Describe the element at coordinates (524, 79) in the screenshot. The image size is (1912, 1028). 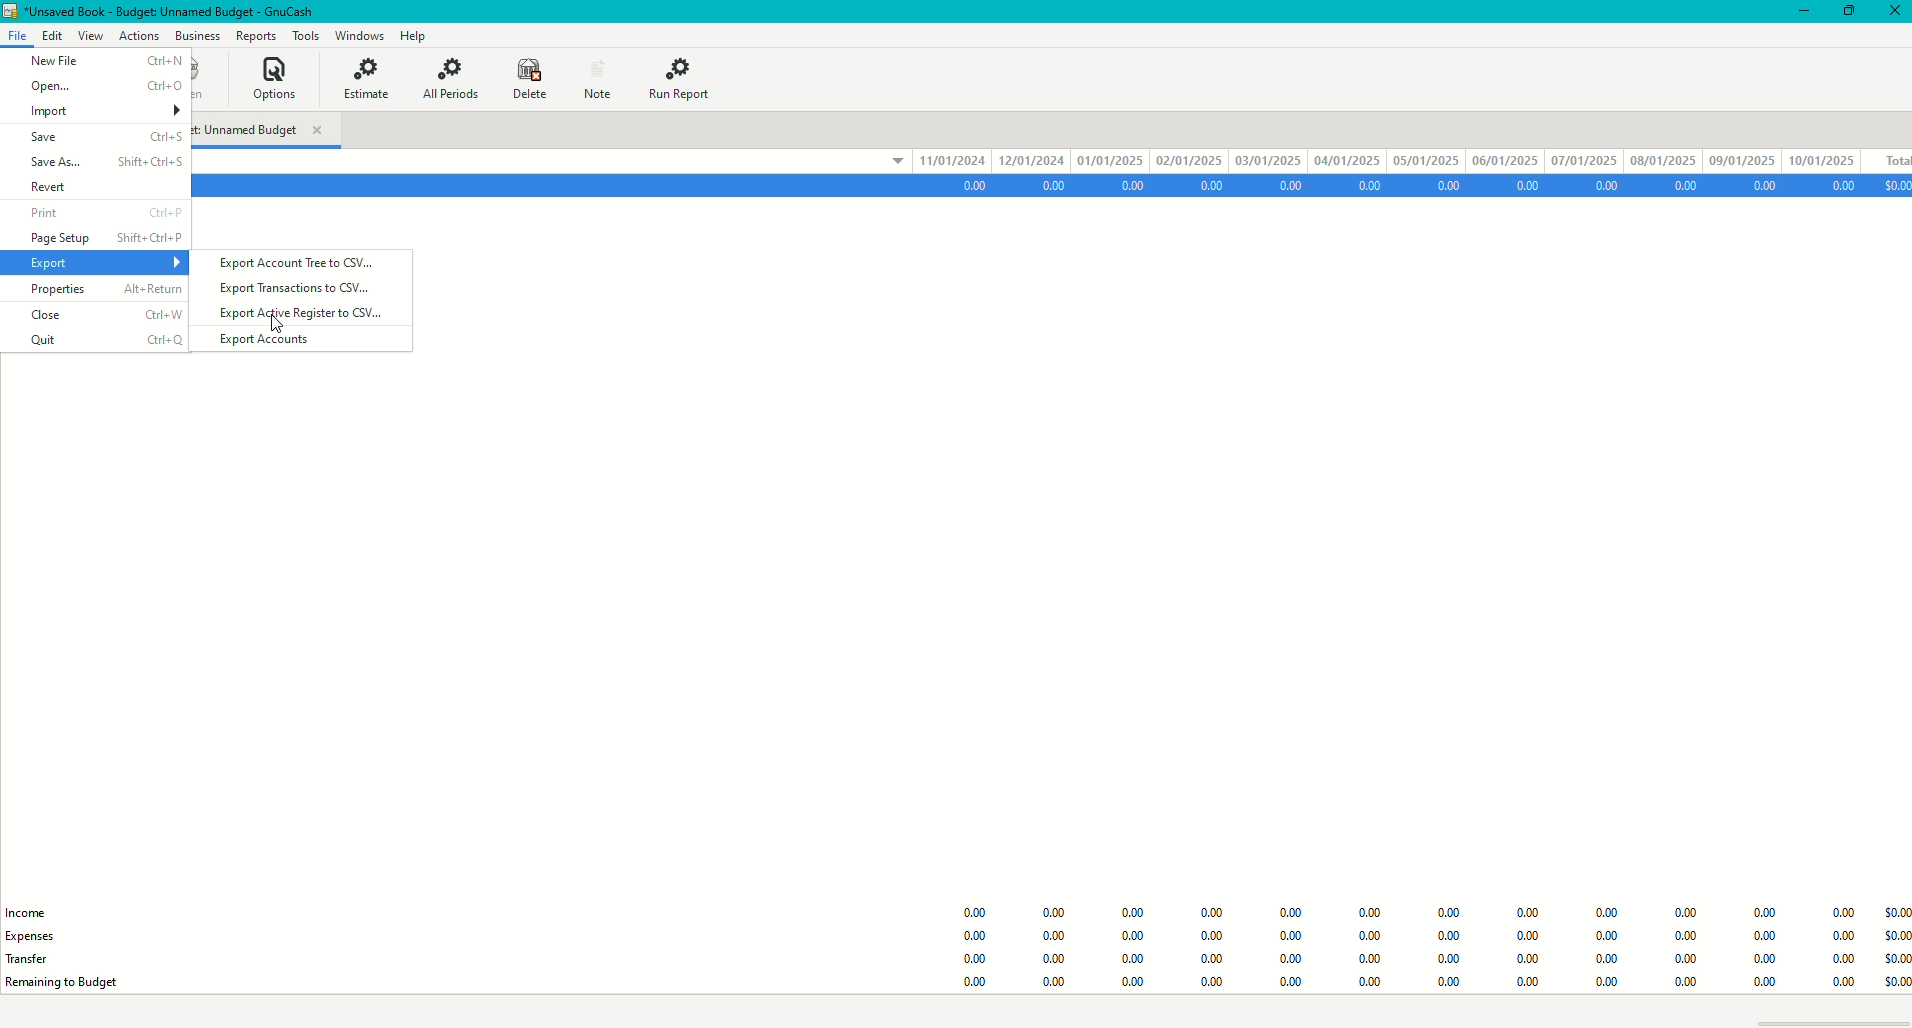
I see `Delete` at that location.